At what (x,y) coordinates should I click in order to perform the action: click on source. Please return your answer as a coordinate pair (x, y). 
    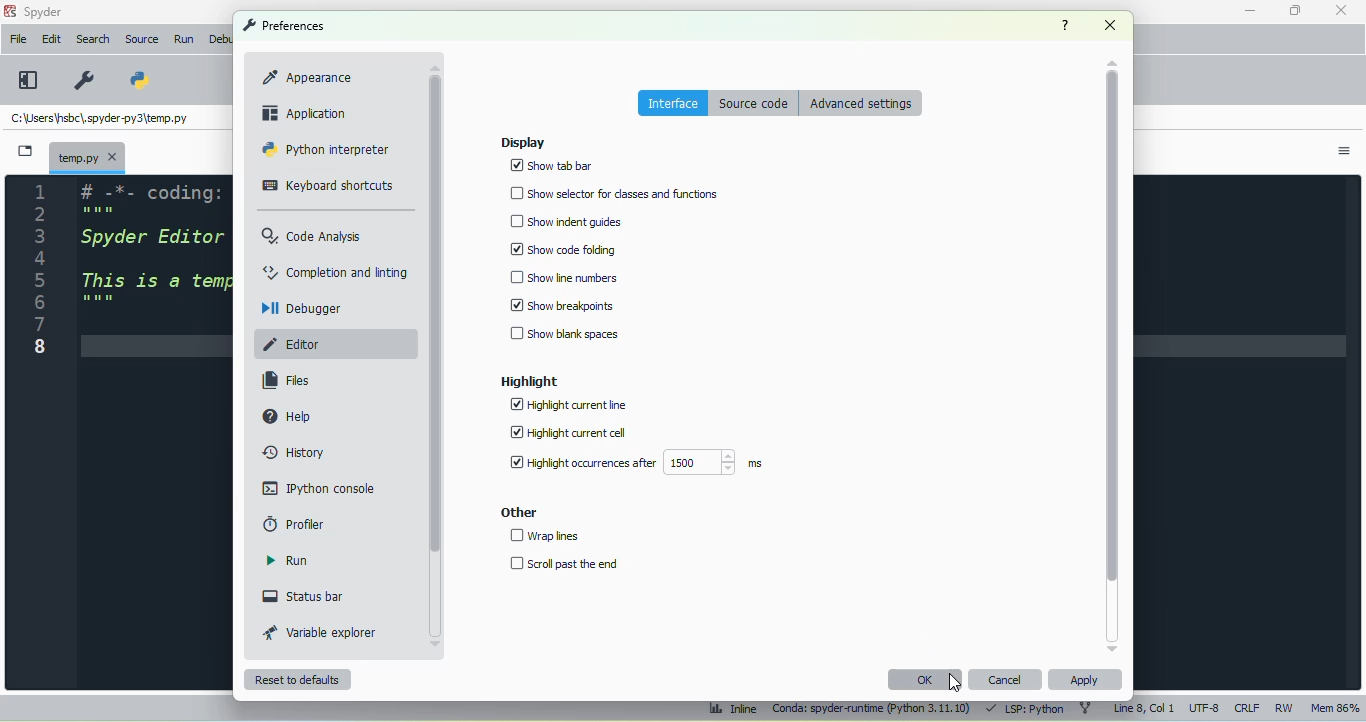
    Looking at the image, I should click on (143, 40).